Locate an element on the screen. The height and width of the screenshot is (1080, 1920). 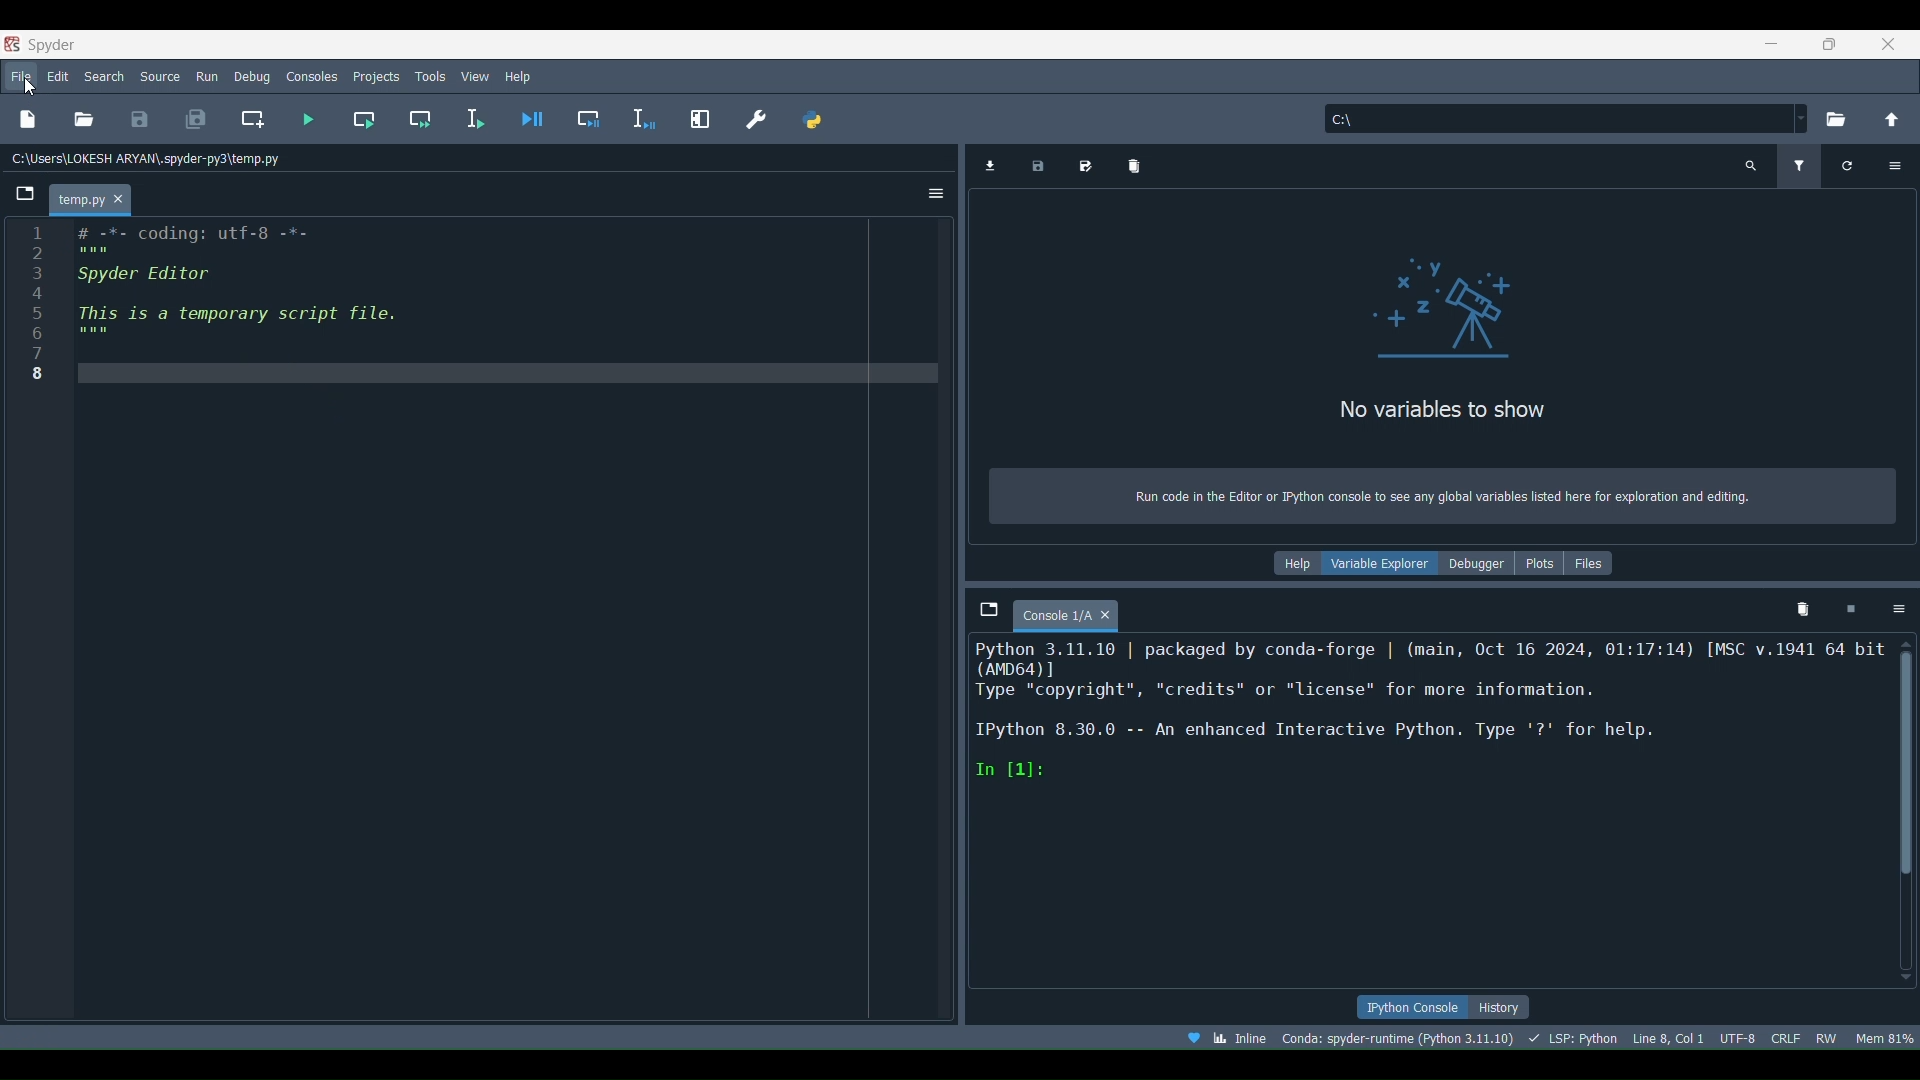
Projects is located at coordinates (377, 73).